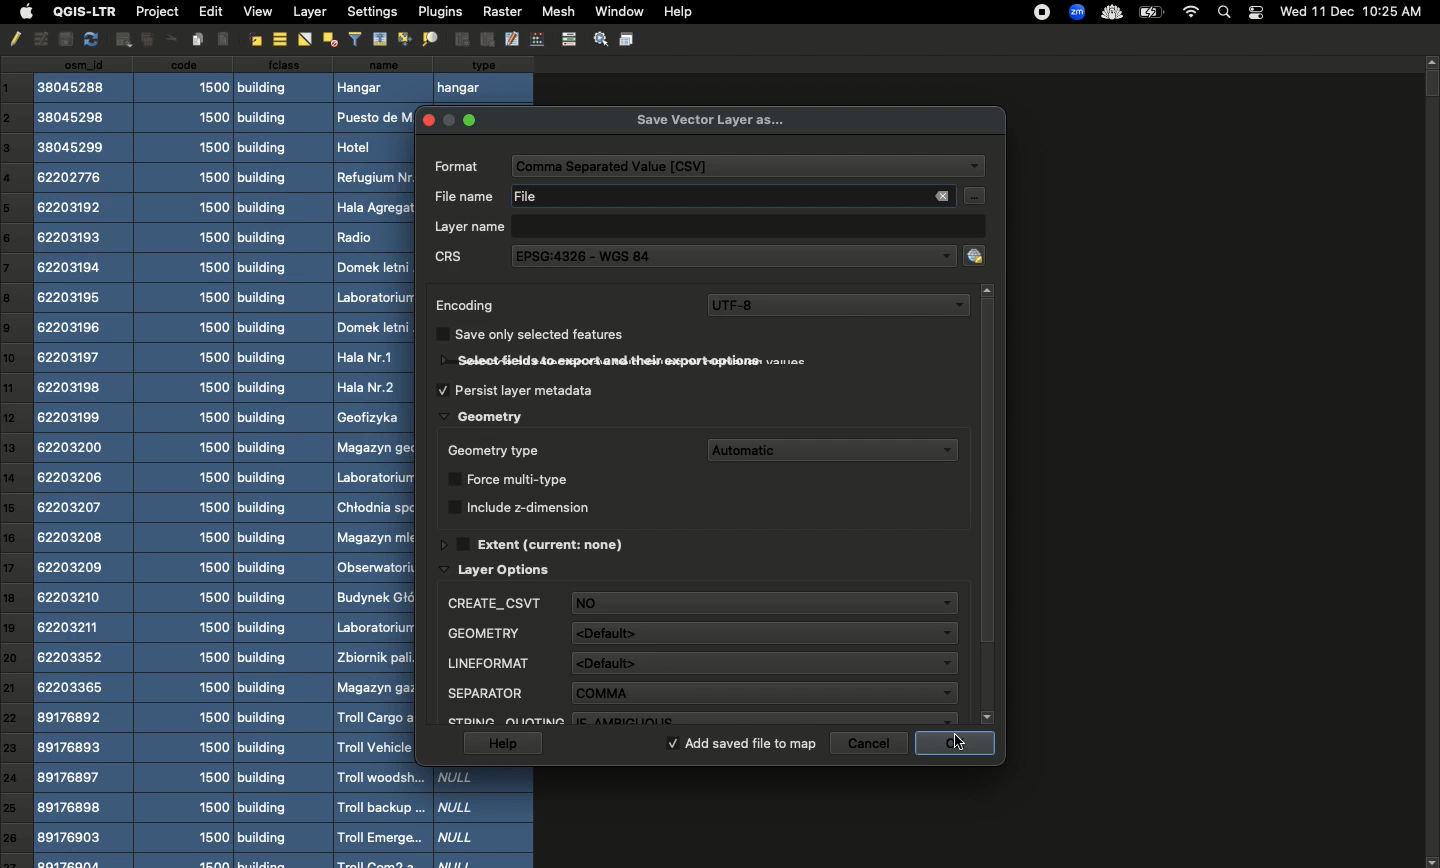 Image resolution: width=1440 pixels, height=868 pixels. I want to click on Distribute Objects Evenly, so click(428, 39).